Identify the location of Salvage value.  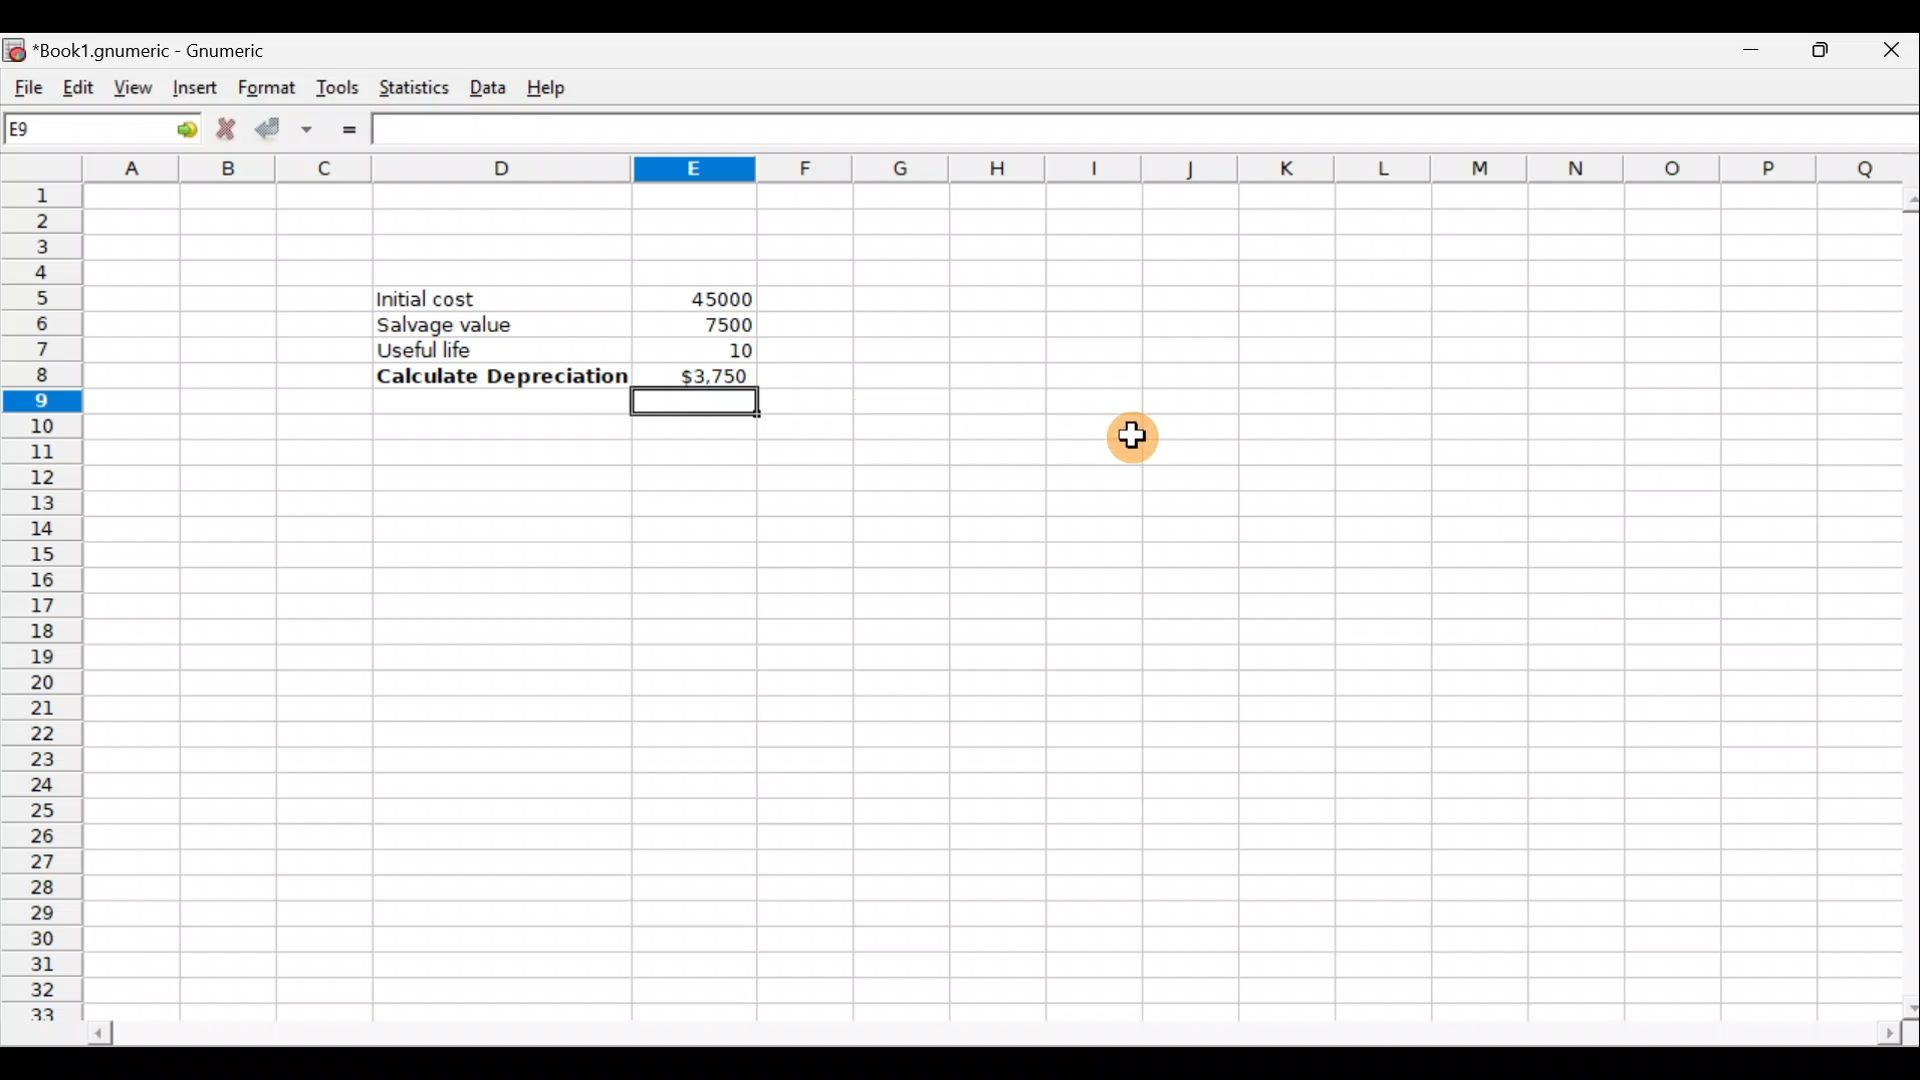
(486, 324).